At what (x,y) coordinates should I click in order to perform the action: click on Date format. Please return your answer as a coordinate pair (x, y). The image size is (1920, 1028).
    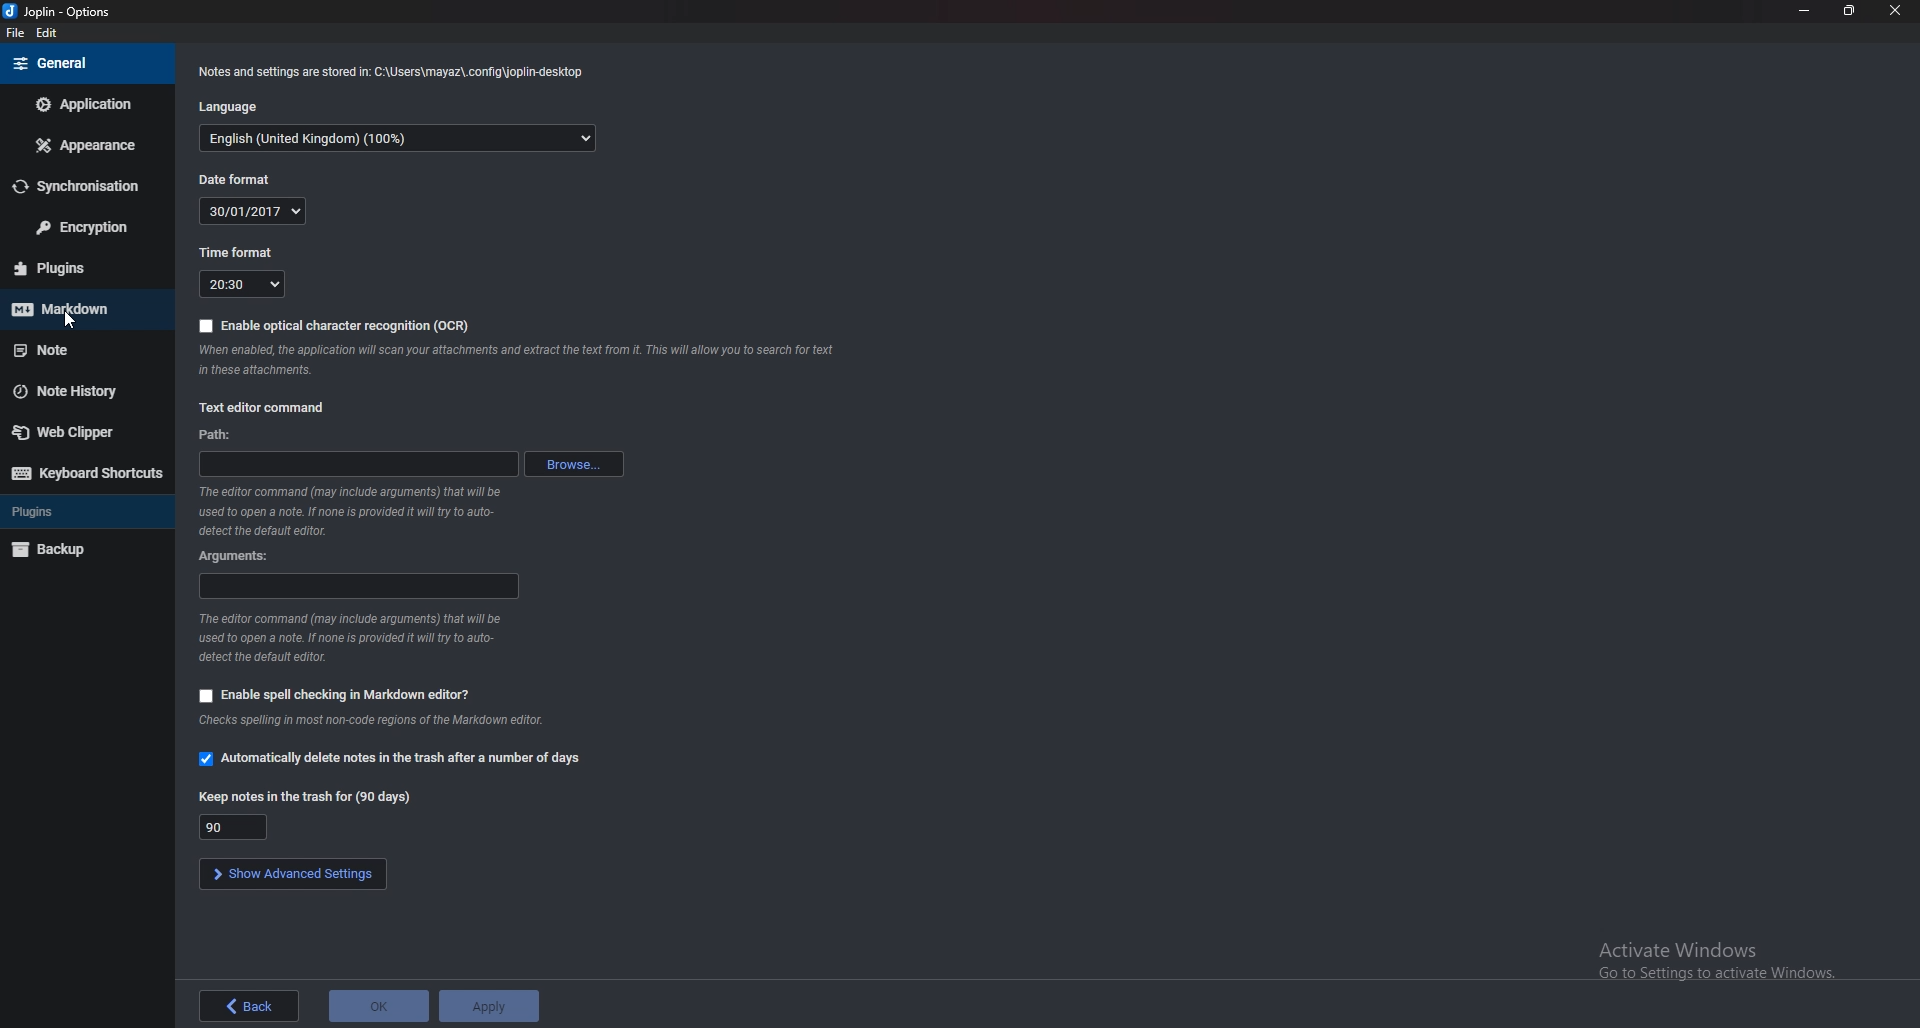
    Looking at the image, I should click on (243, 179).